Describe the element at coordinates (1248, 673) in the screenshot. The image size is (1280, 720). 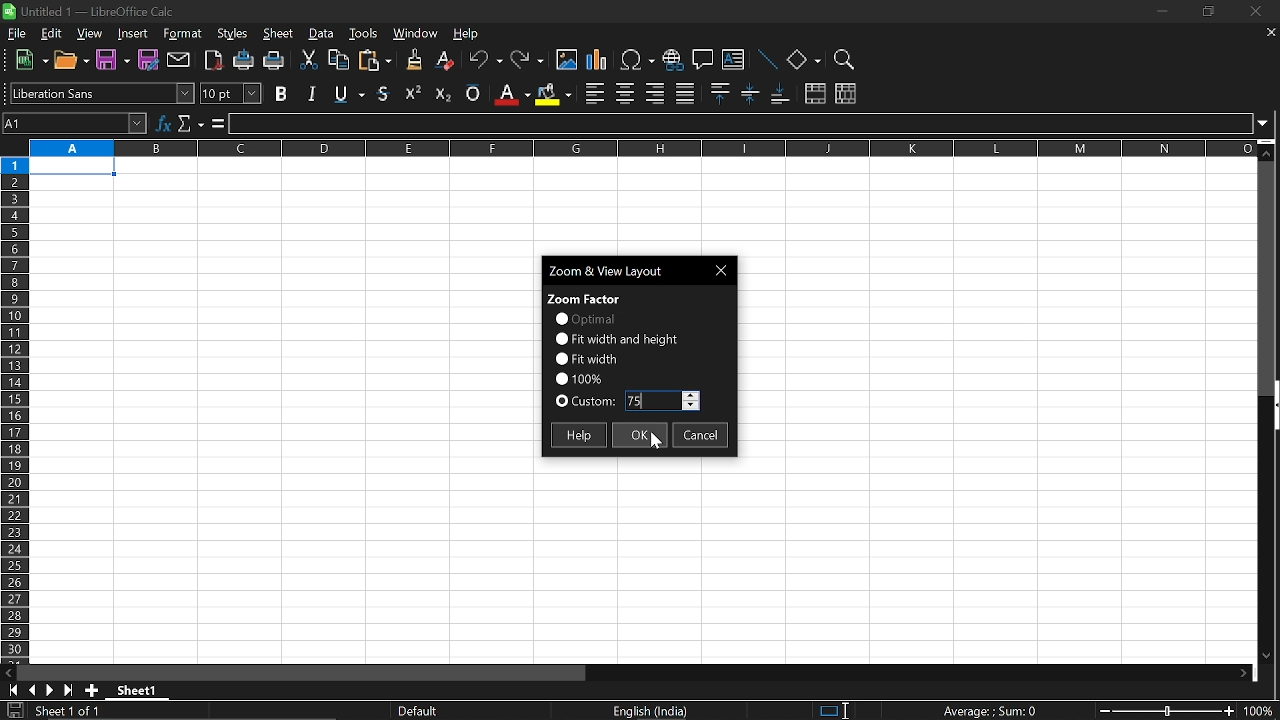
I see `move right` at that location.